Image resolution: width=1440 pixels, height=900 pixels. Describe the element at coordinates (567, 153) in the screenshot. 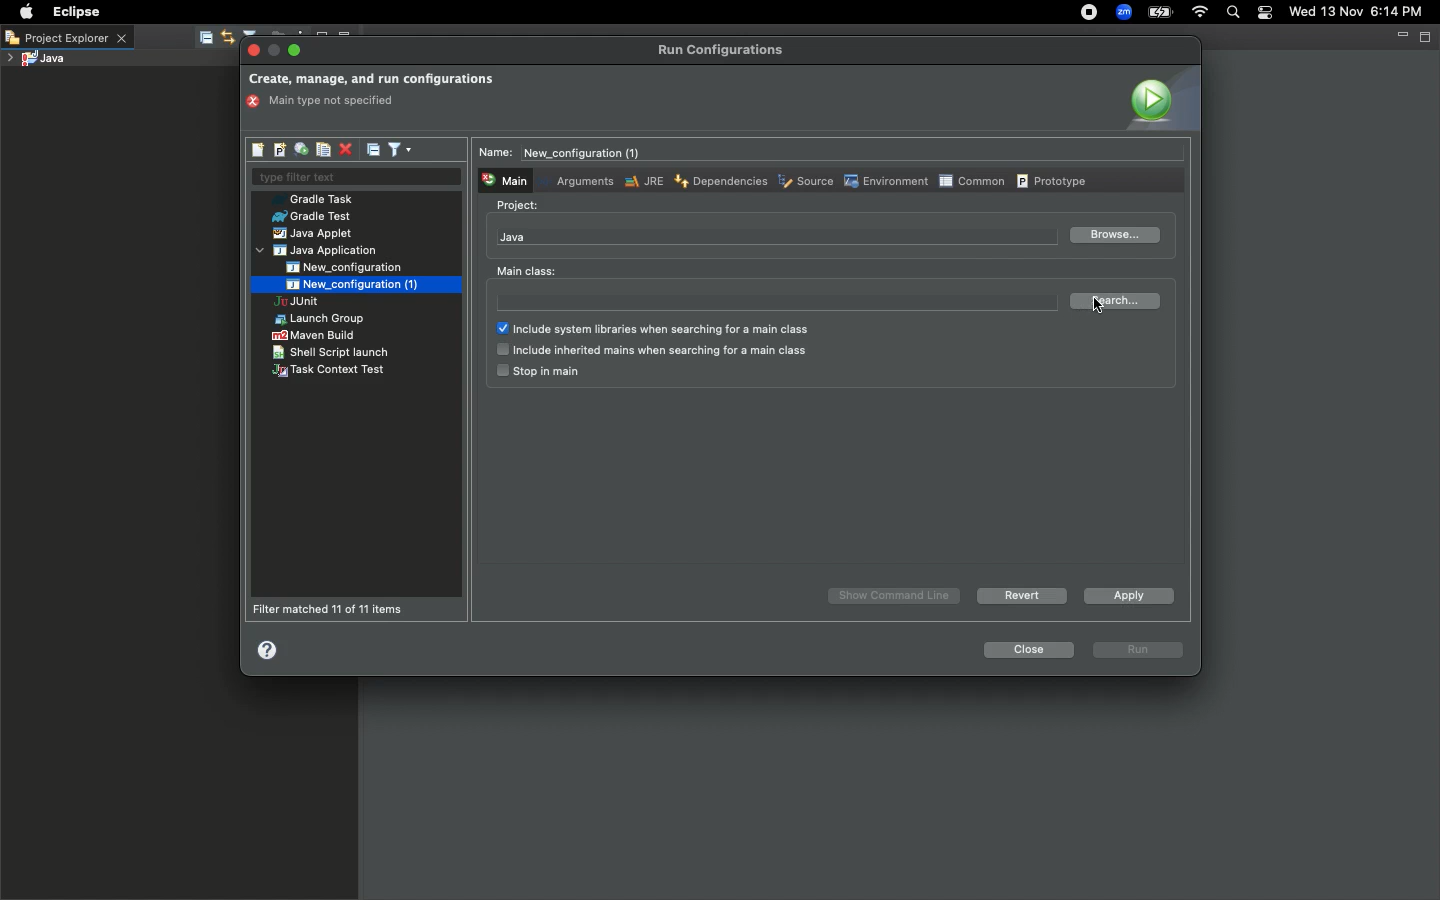

I see `Name: New_configuration_(1)` at that location.